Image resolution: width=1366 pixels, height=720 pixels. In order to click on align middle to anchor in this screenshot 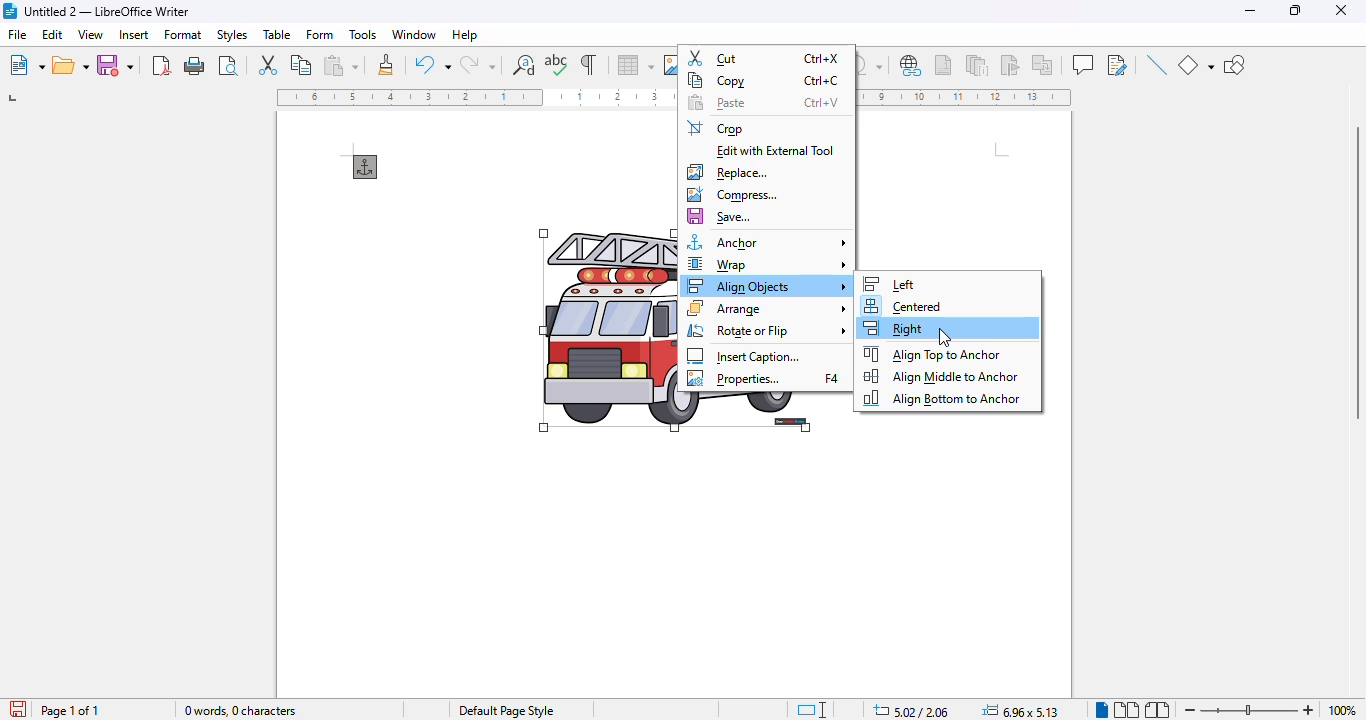, I will do `click(942, 376)`.